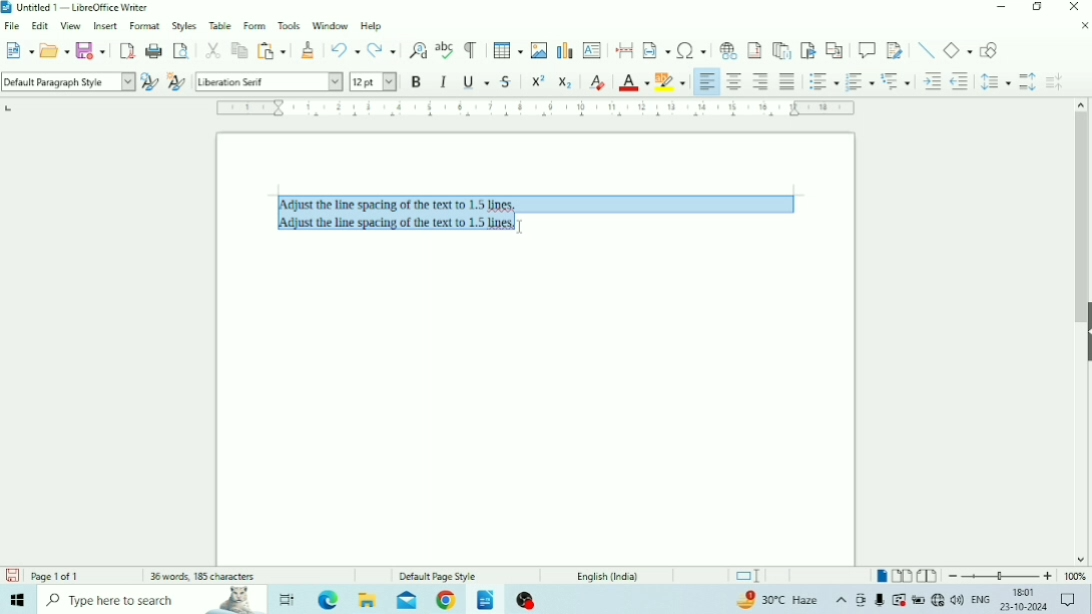  I want to click on New Style for Selection, so click(176, 79).